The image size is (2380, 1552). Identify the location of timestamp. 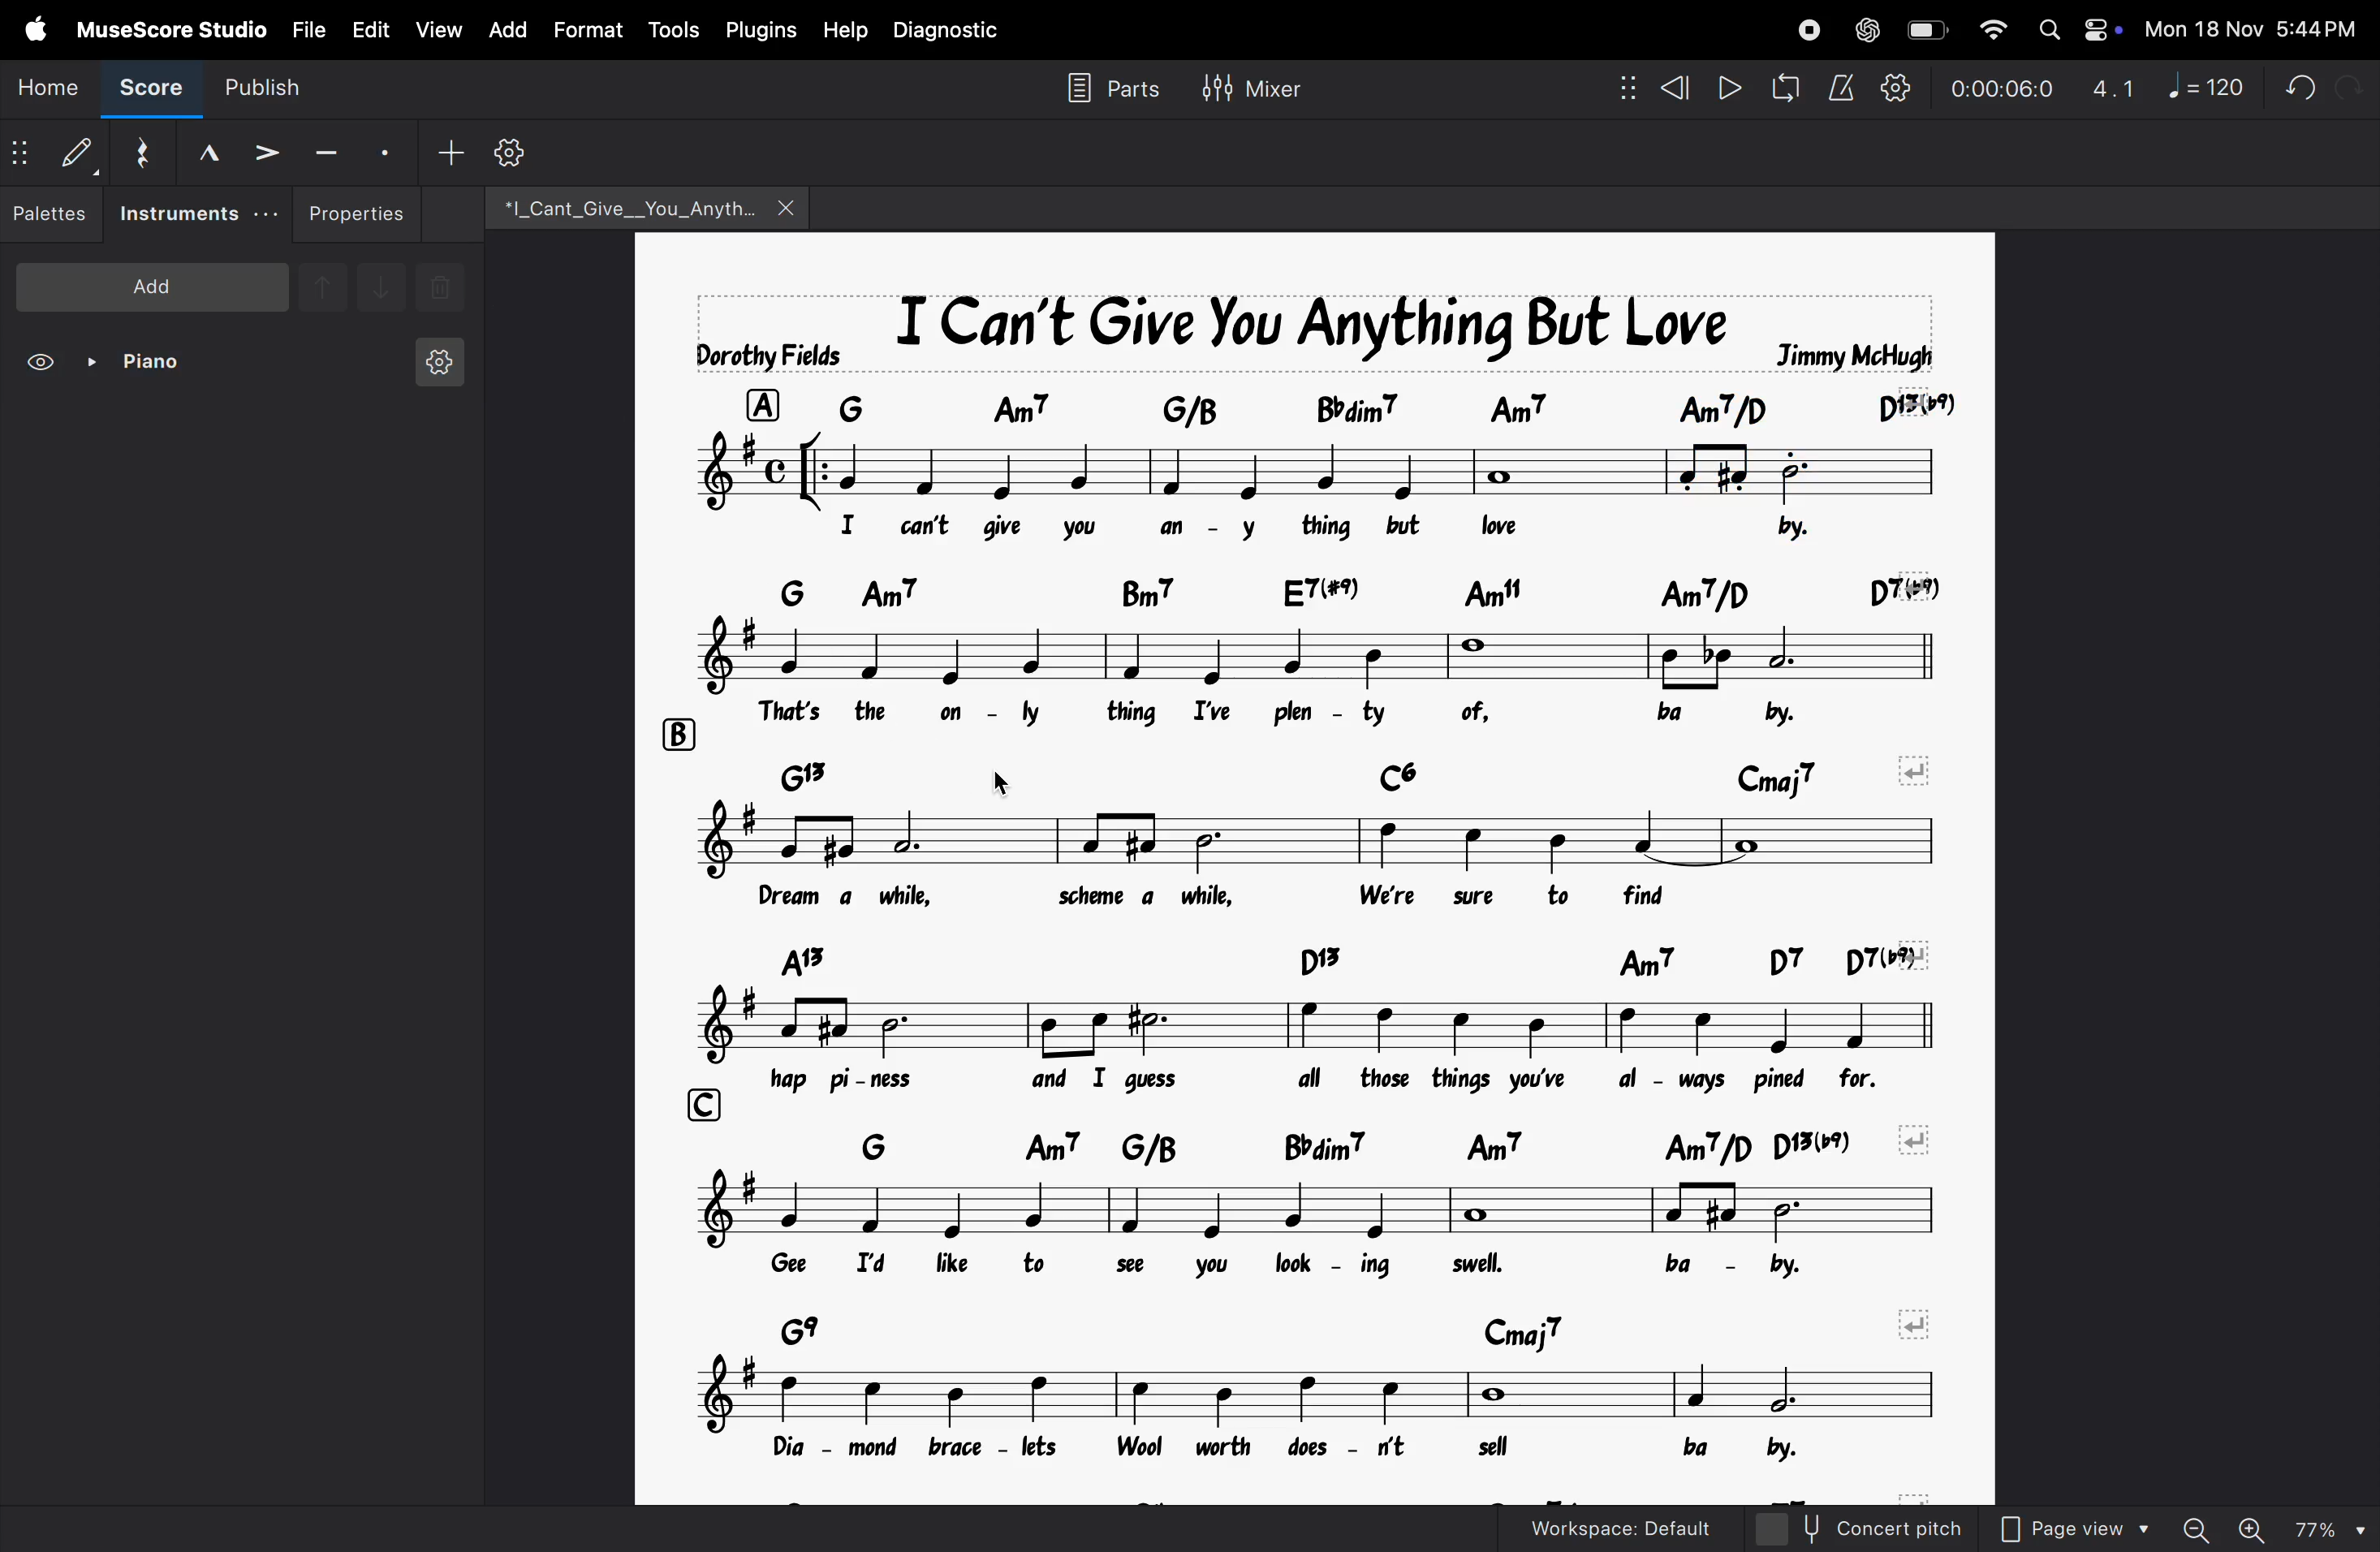
(2006, 86).